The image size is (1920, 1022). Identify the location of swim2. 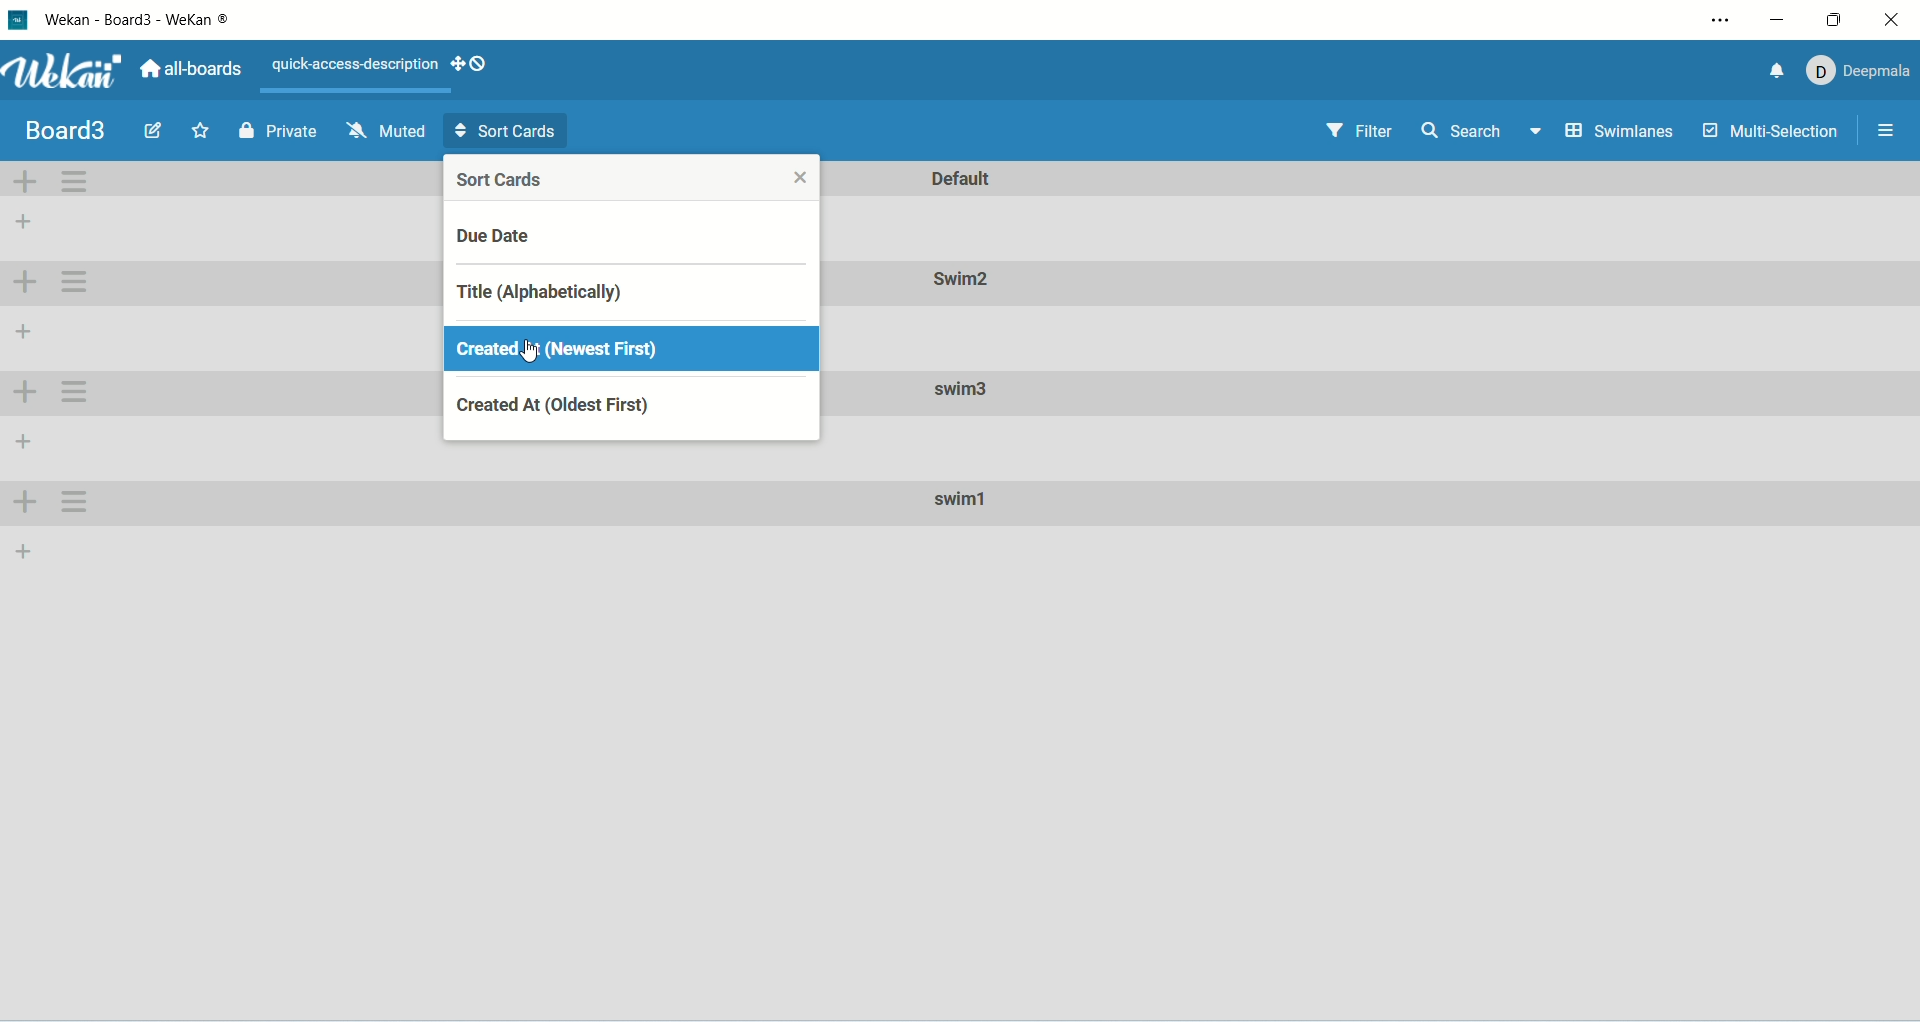
(958, 283).